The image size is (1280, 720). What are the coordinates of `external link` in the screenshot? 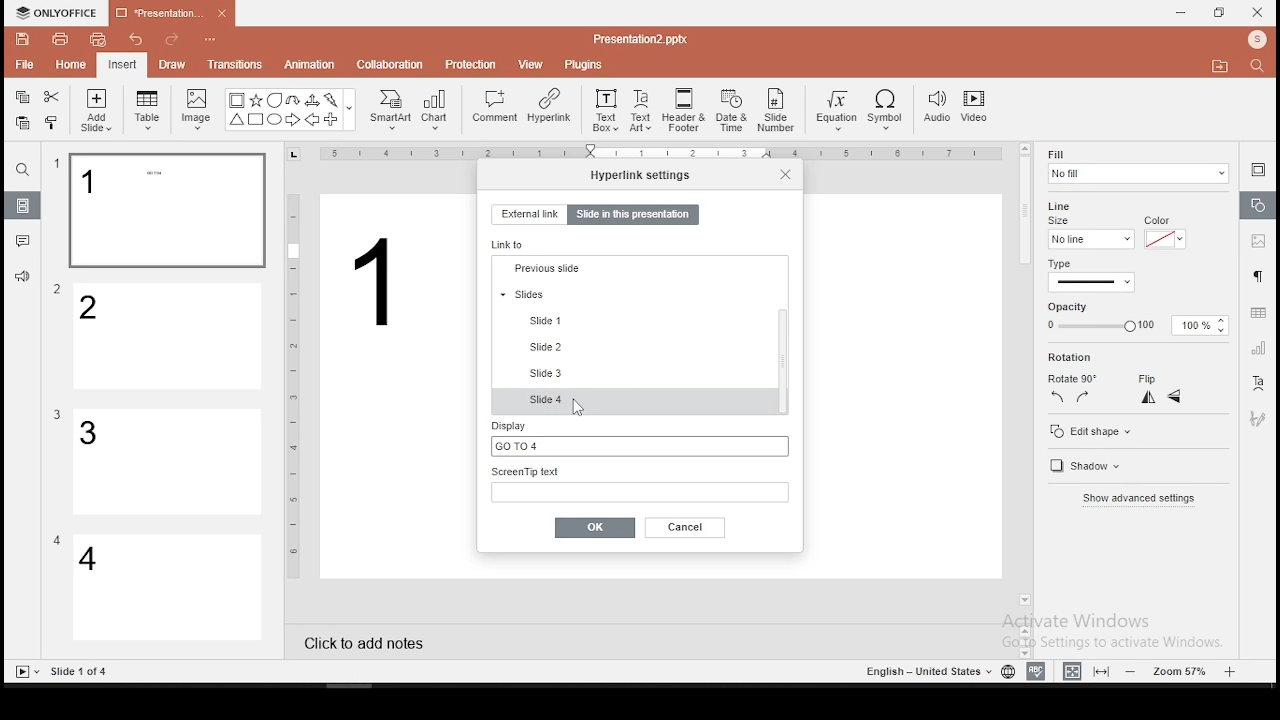 It's located at (528, 214).